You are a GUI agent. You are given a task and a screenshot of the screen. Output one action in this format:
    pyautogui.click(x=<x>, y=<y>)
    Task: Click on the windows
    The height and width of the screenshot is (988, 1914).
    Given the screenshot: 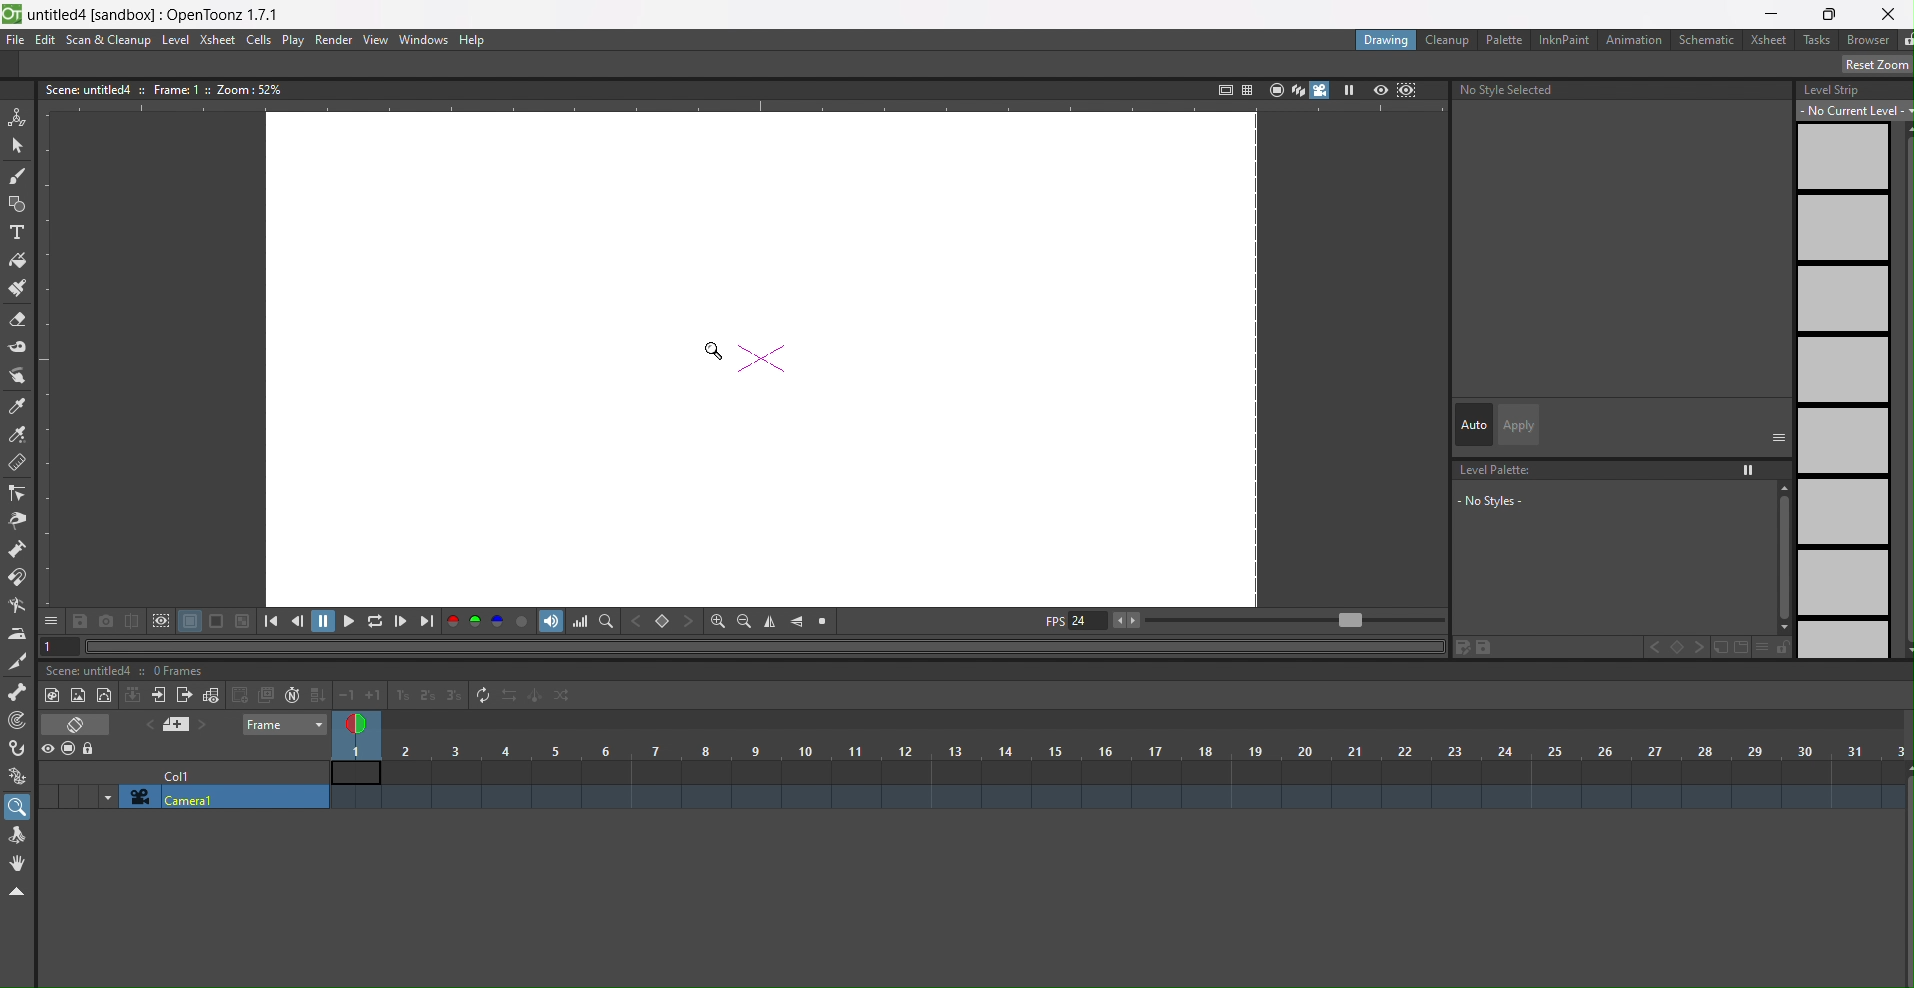 What is the action you would take?
    pyautogui.click(x=425, y=41)
    